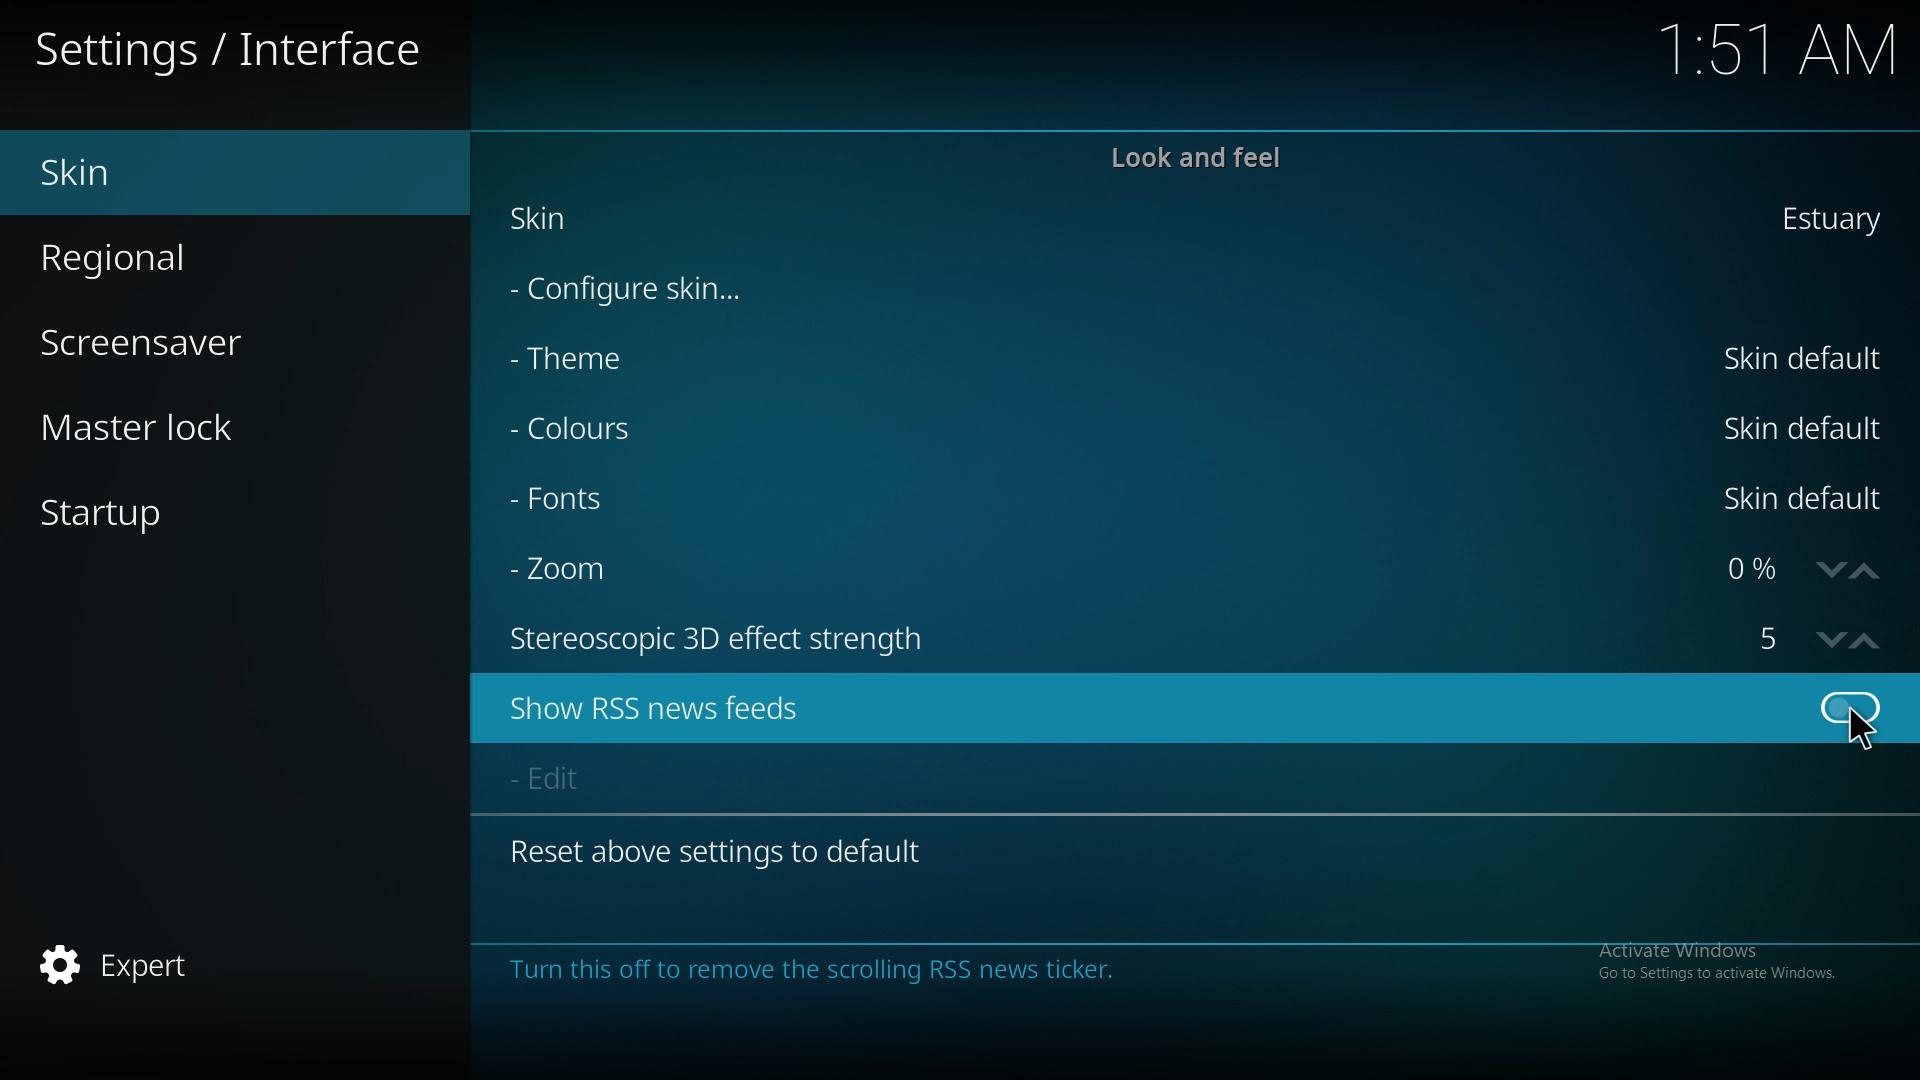 Image resolution: width=1920 pixels, height=1080 pixels. What do you see at coordinates (1827, 218) in the screenshot?
I see `skin` at bounding box center [1827, 218].